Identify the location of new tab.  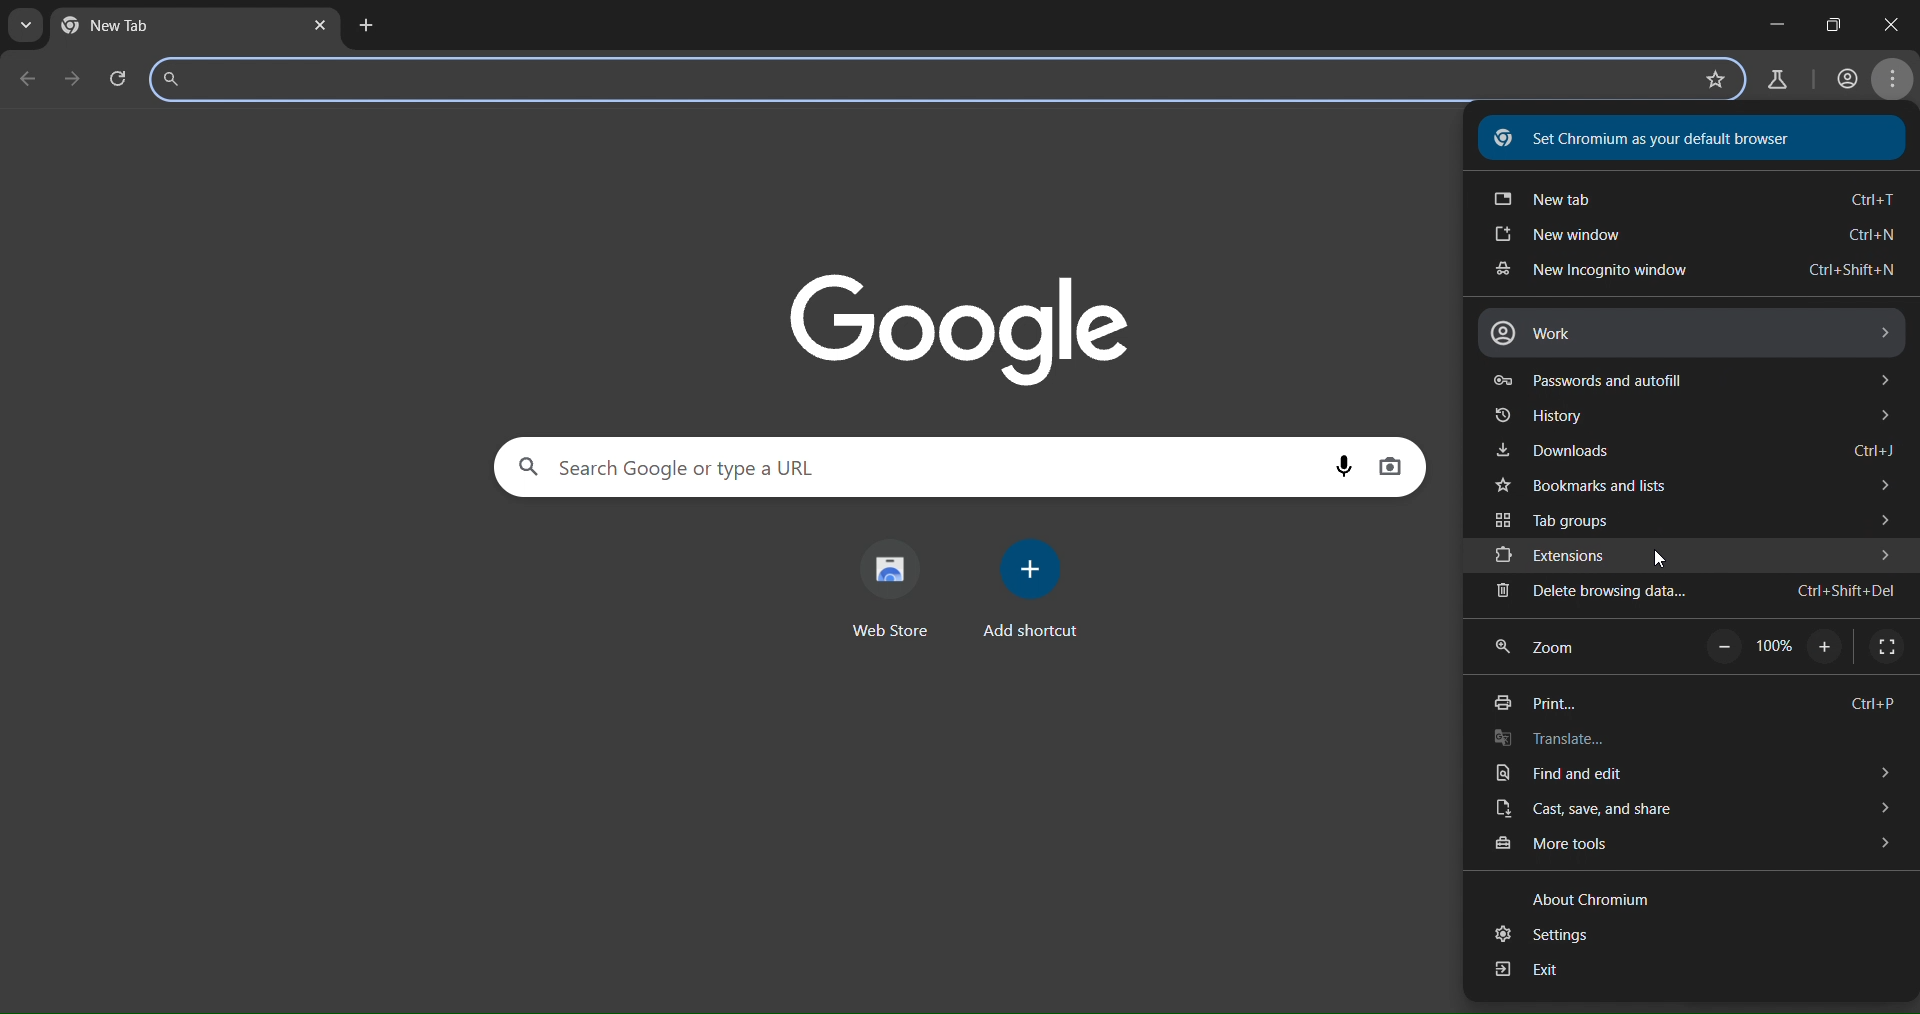
(365, 25).